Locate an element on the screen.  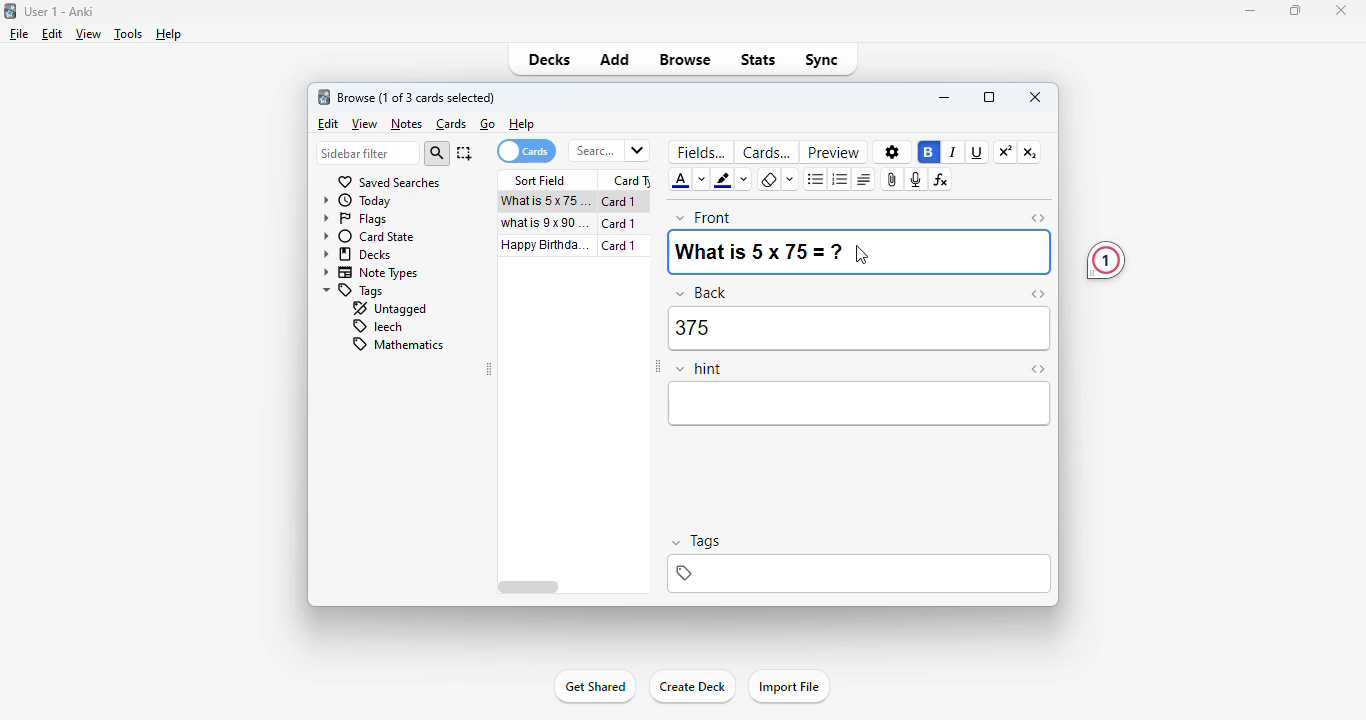
create deck is located at coordinates (692, 687).